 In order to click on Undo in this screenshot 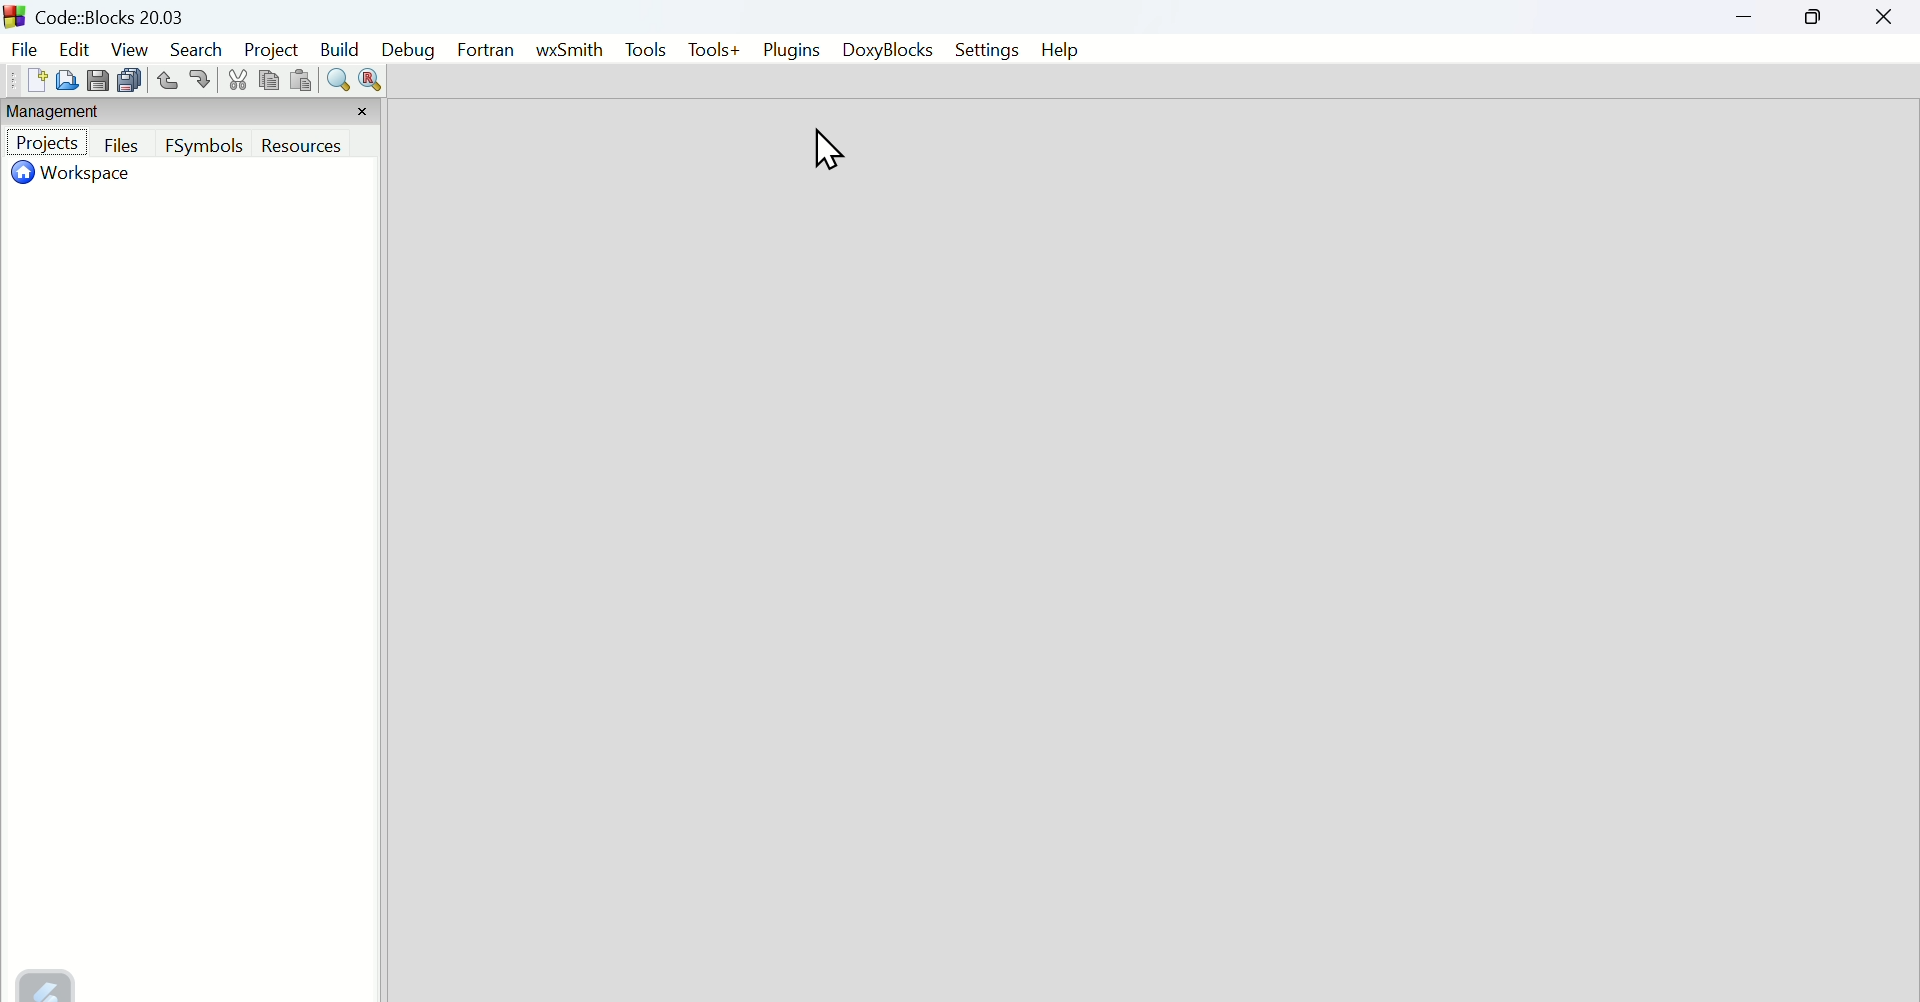, I will do `click(167, 79)`.